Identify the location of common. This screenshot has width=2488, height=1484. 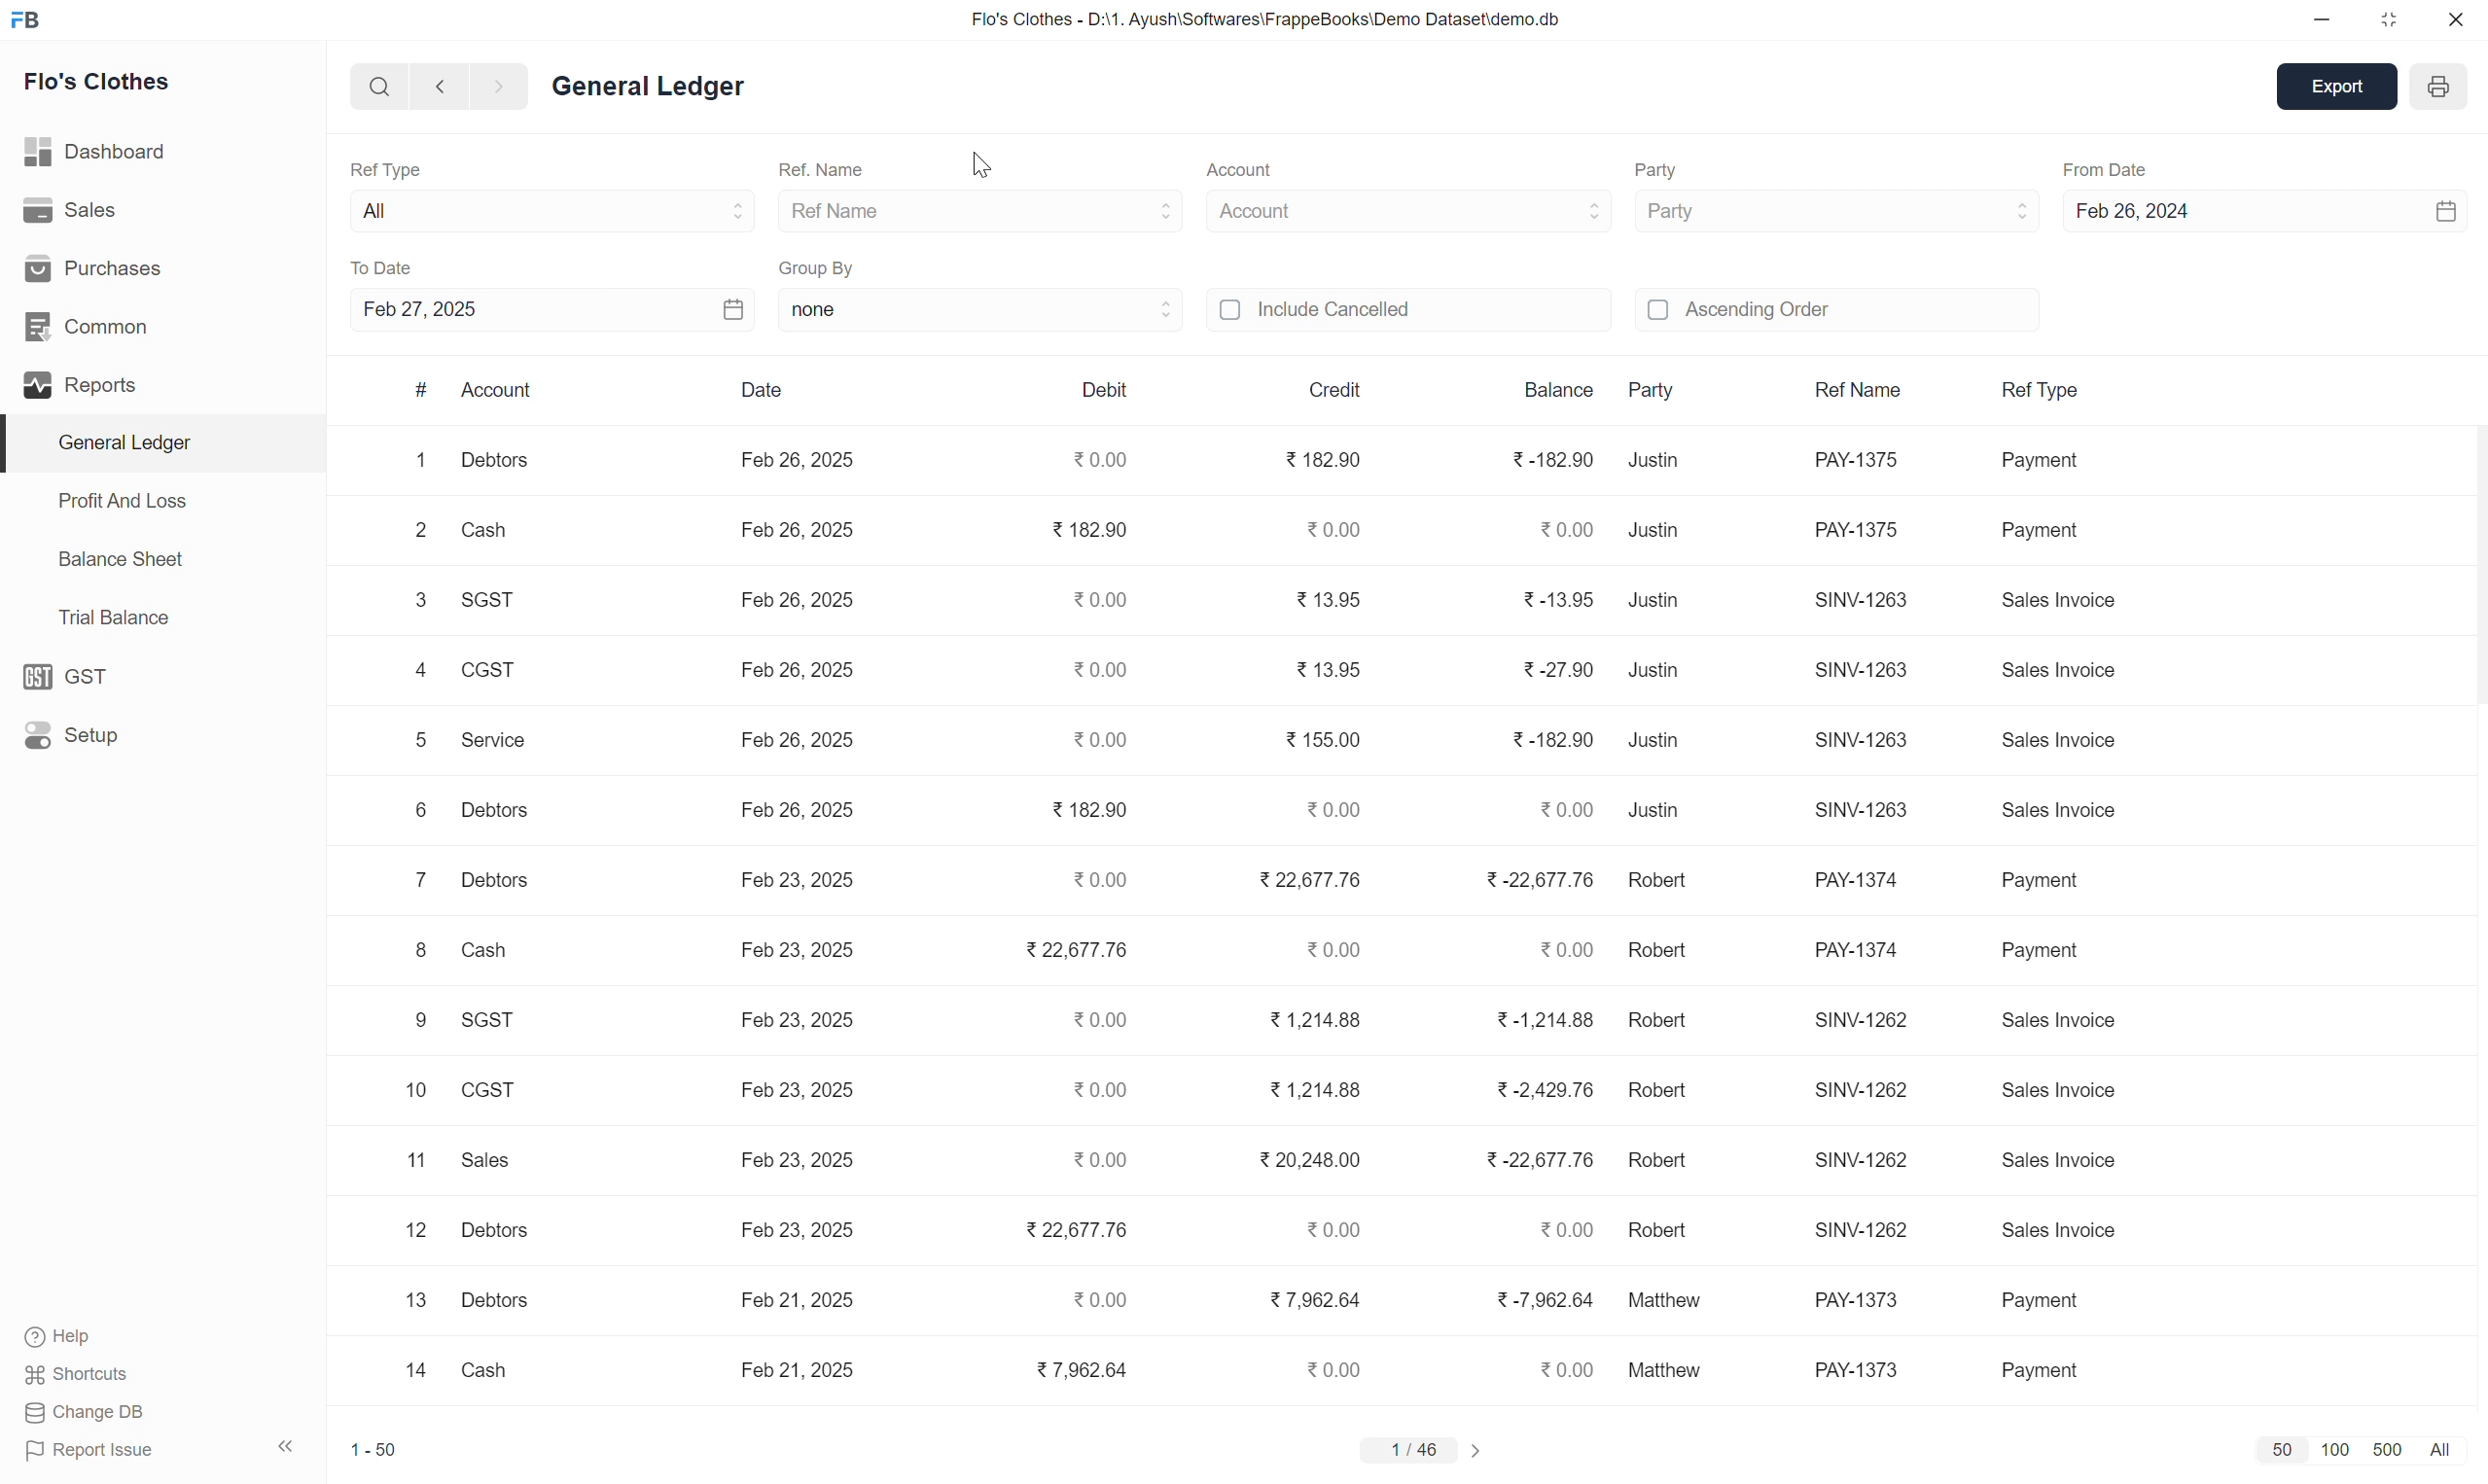
(166, 326).